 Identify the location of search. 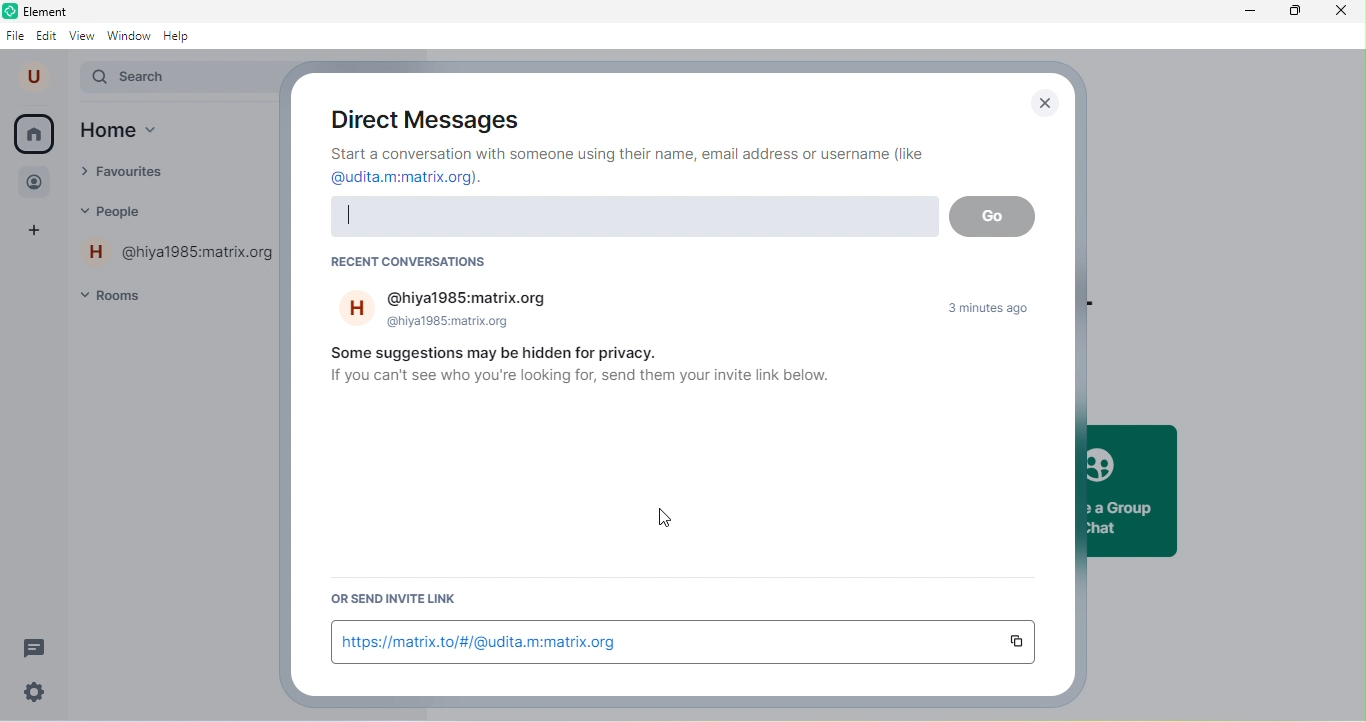
(180, 79).